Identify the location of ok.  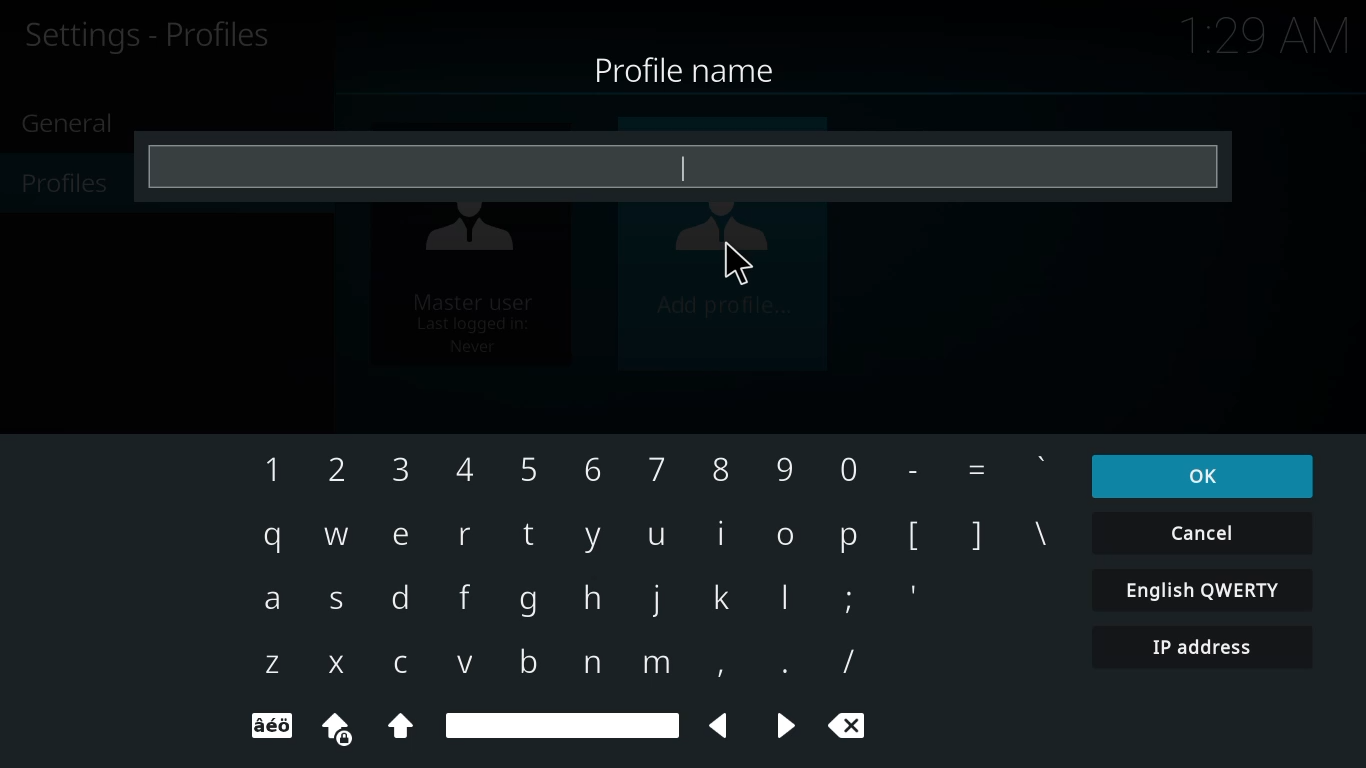
(1201, 477).